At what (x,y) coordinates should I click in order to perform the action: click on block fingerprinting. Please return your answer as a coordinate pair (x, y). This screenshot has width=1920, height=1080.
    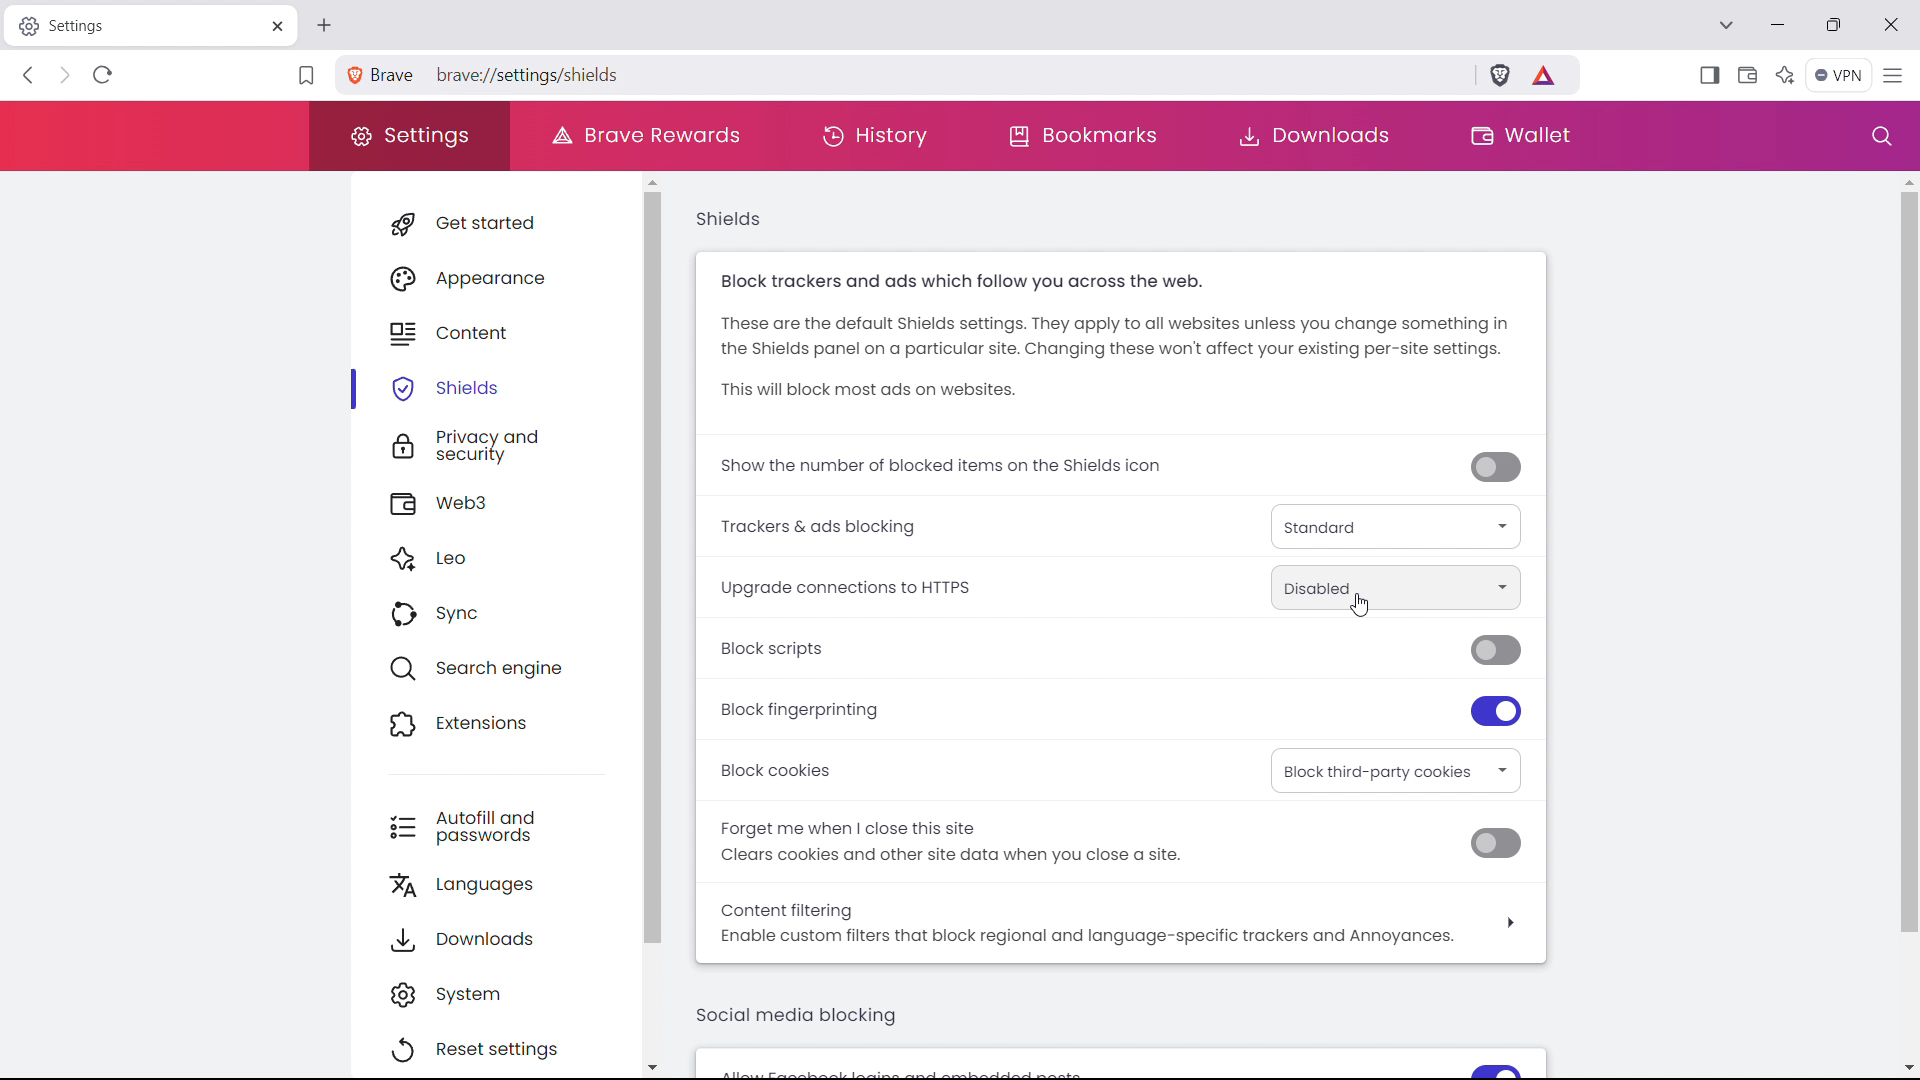
    Looking at the image, I should click on (812, 710).